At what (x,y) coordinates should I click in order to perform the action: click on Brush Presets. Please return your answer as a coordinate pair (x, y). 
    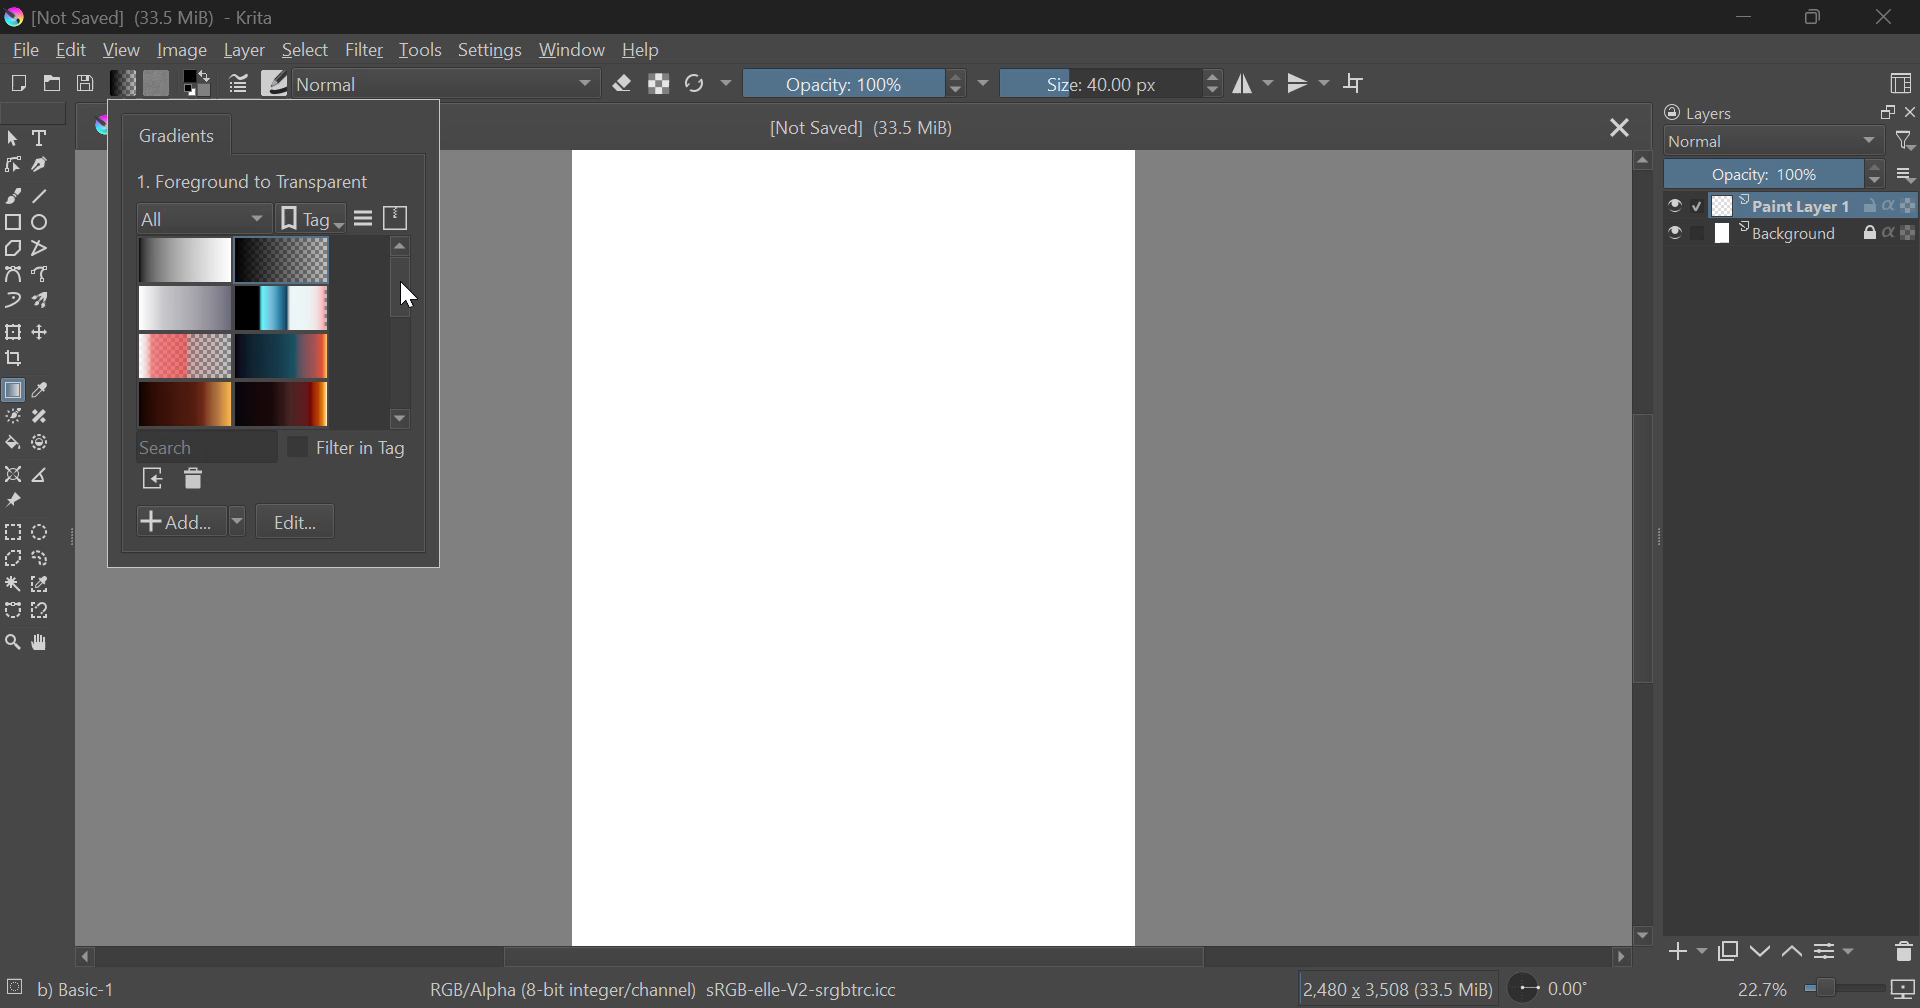
    Looking at the image, I should click on (272, 81).